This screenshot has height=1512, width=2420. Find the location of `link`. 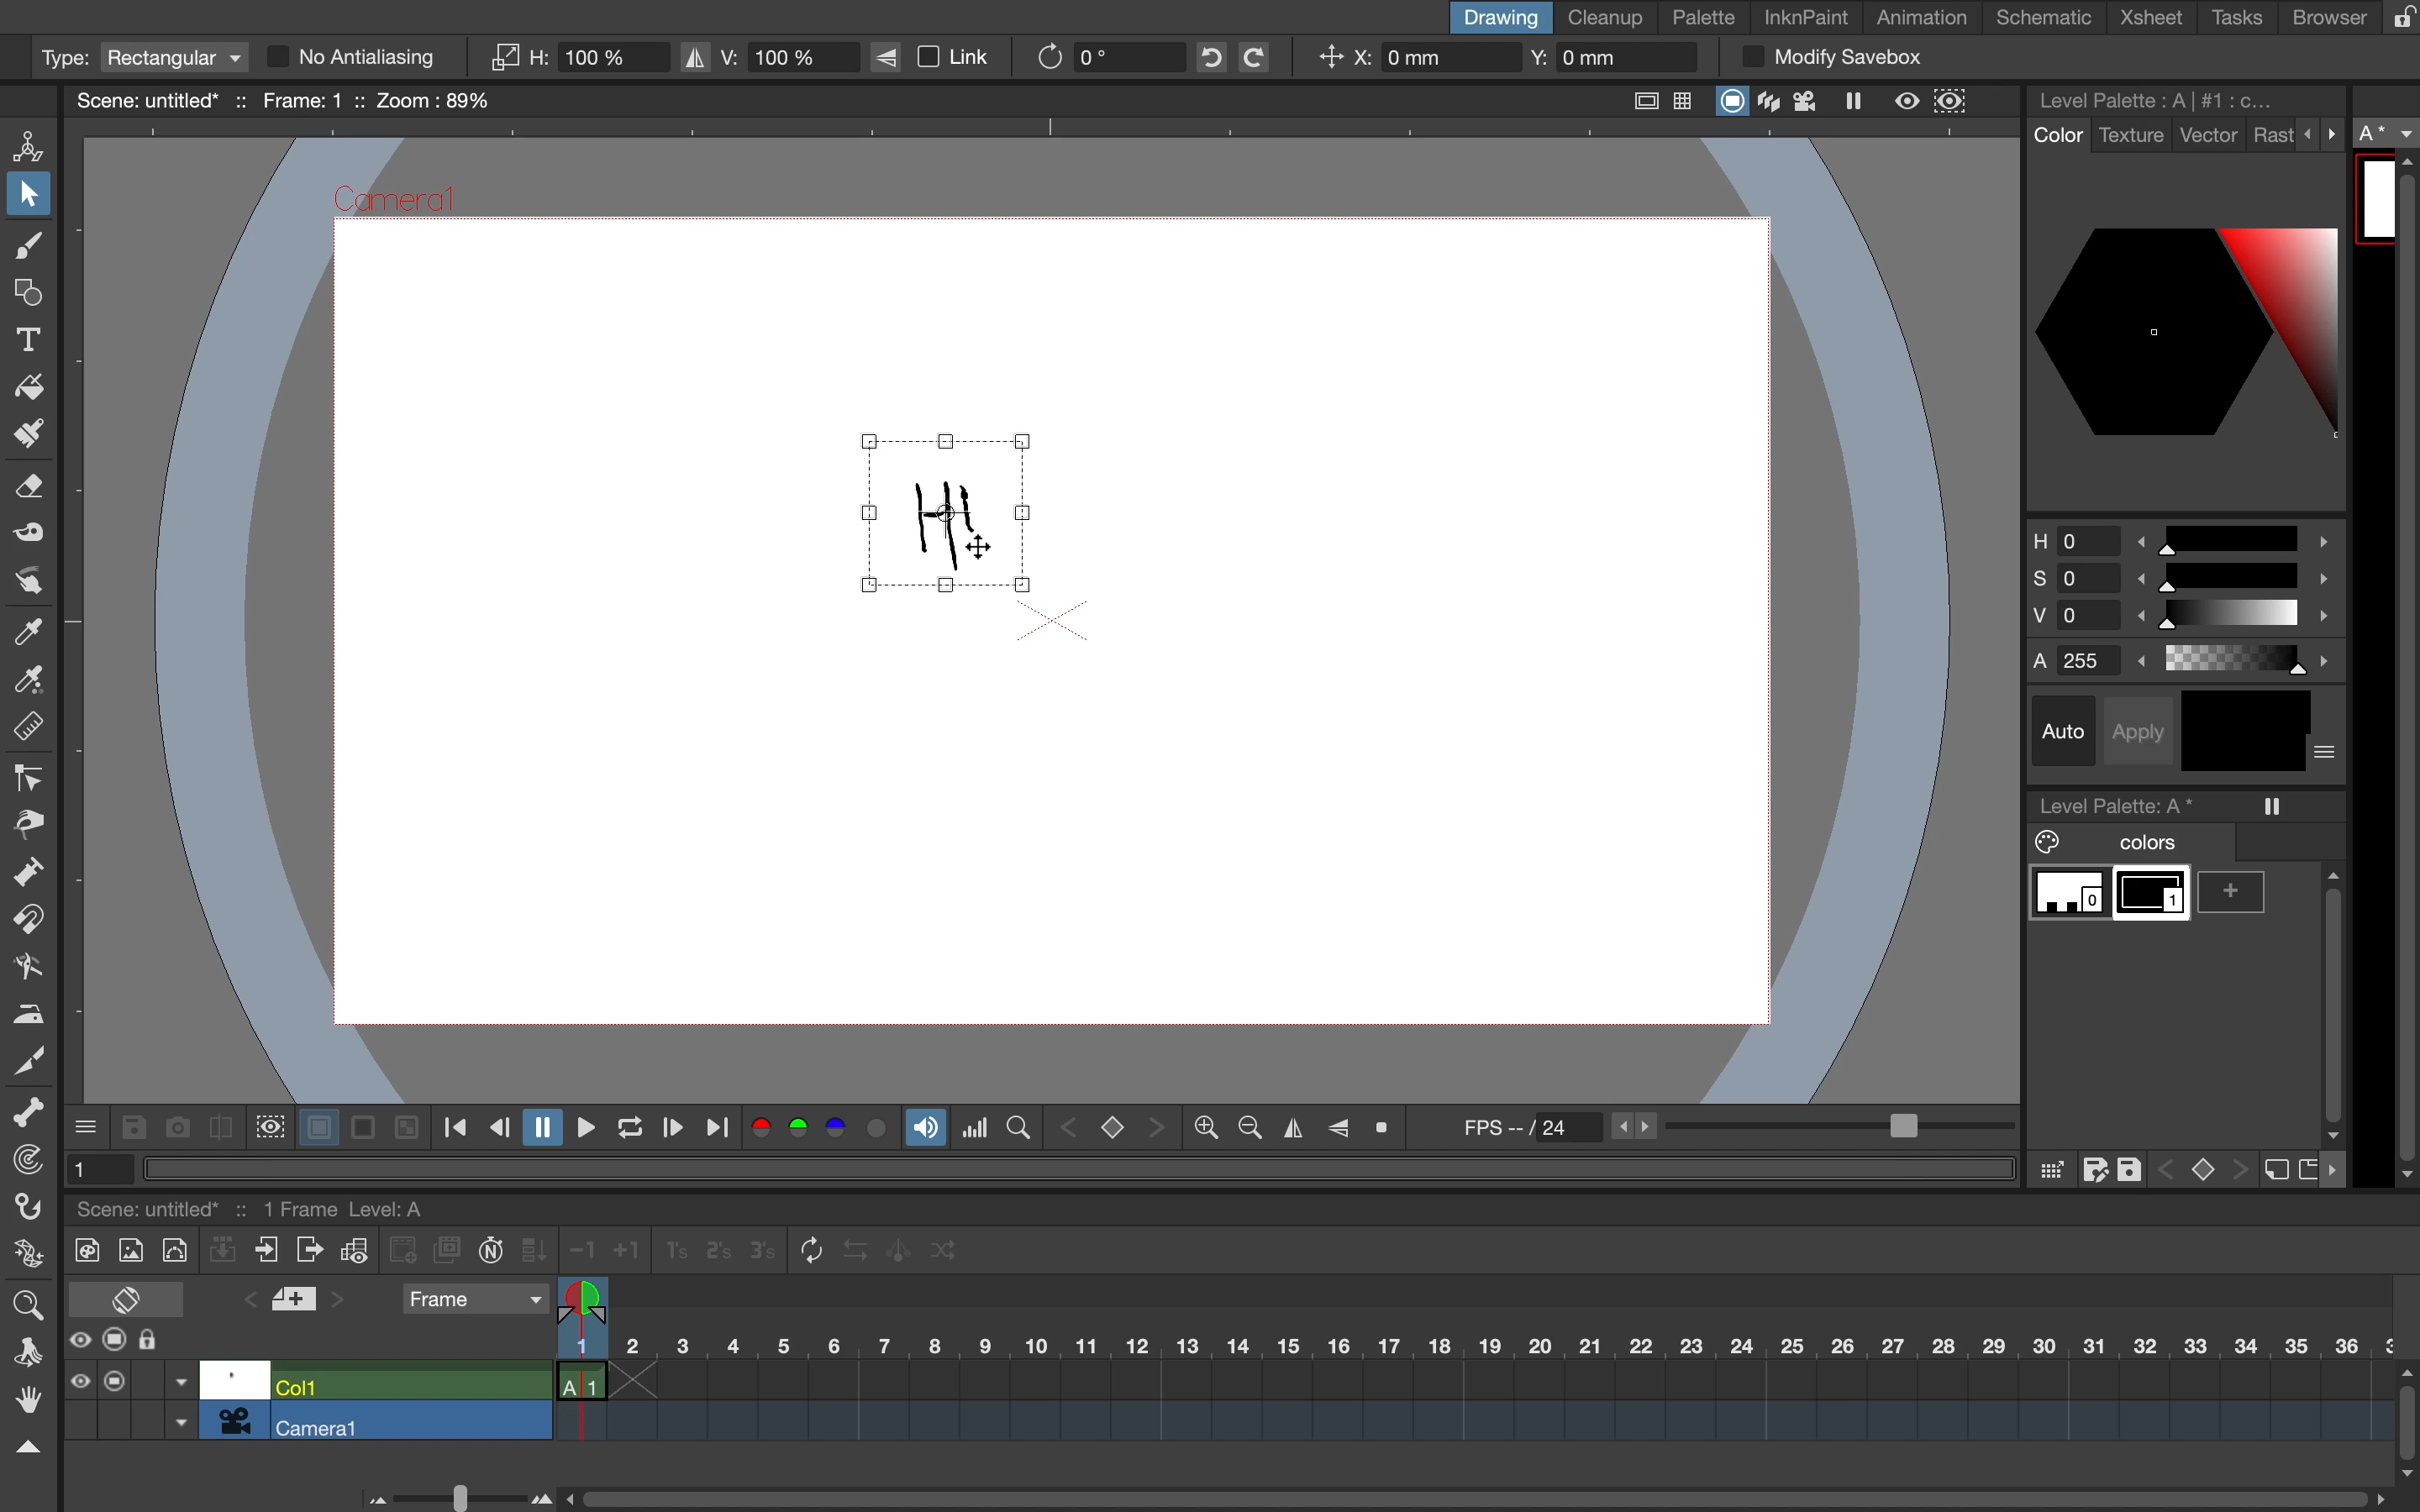

link is located at coordinates (943, 58).